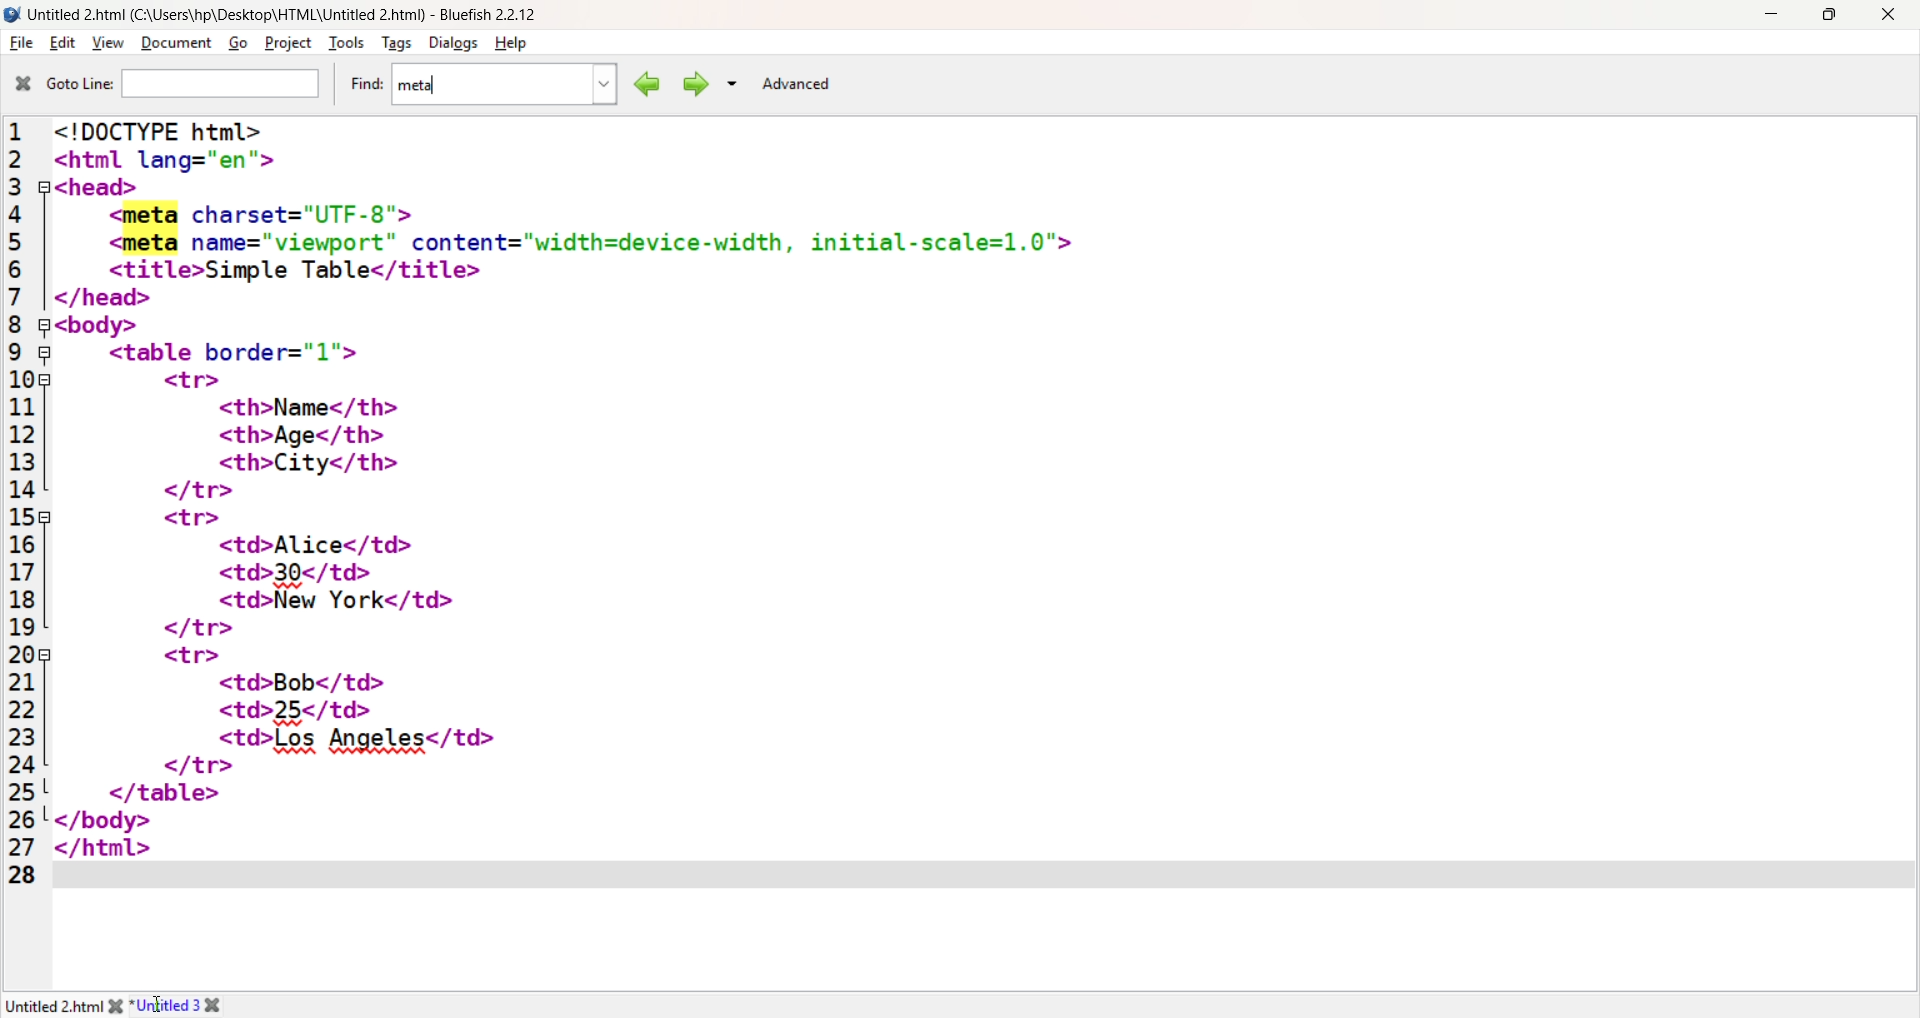  Describe the element at coordinates (1829, 15) in the screenshot. I see `Maximize` at that location.